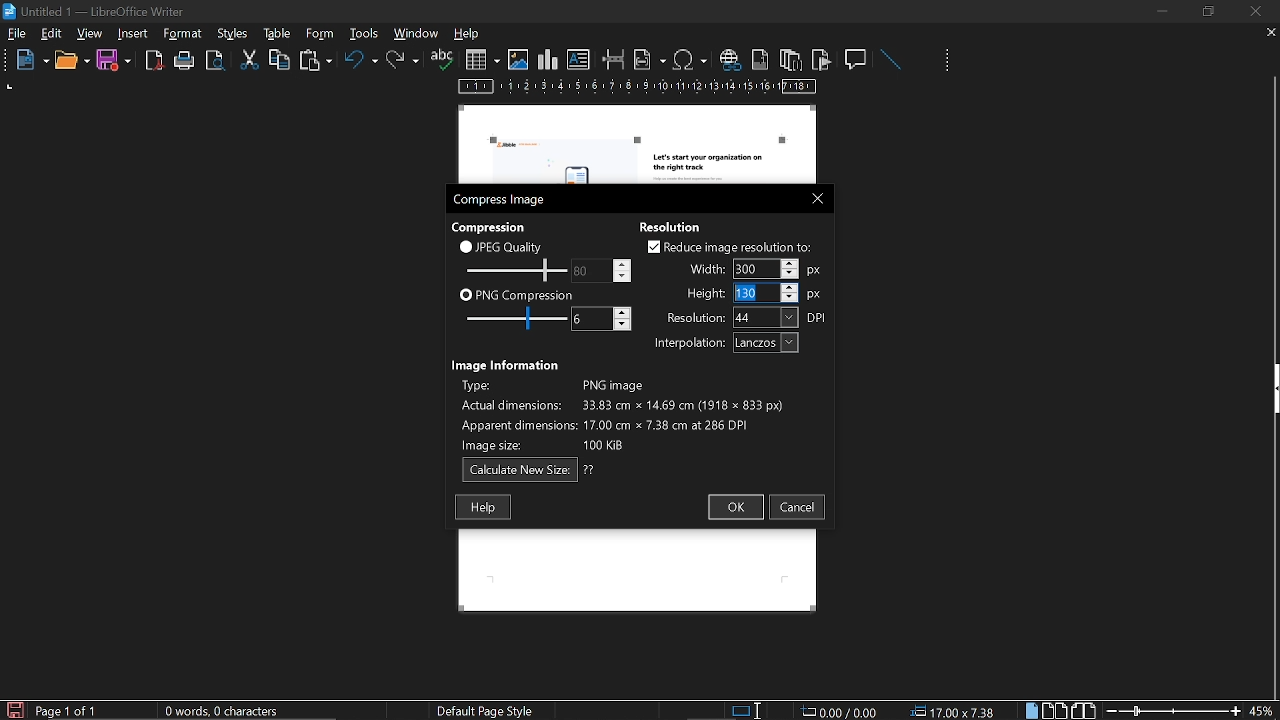 The width and height of the screenshot is (1280, 720). What do you see at coordinates (470, 35) in the screenshot?
I see `help` at bounding box center [470, 35].